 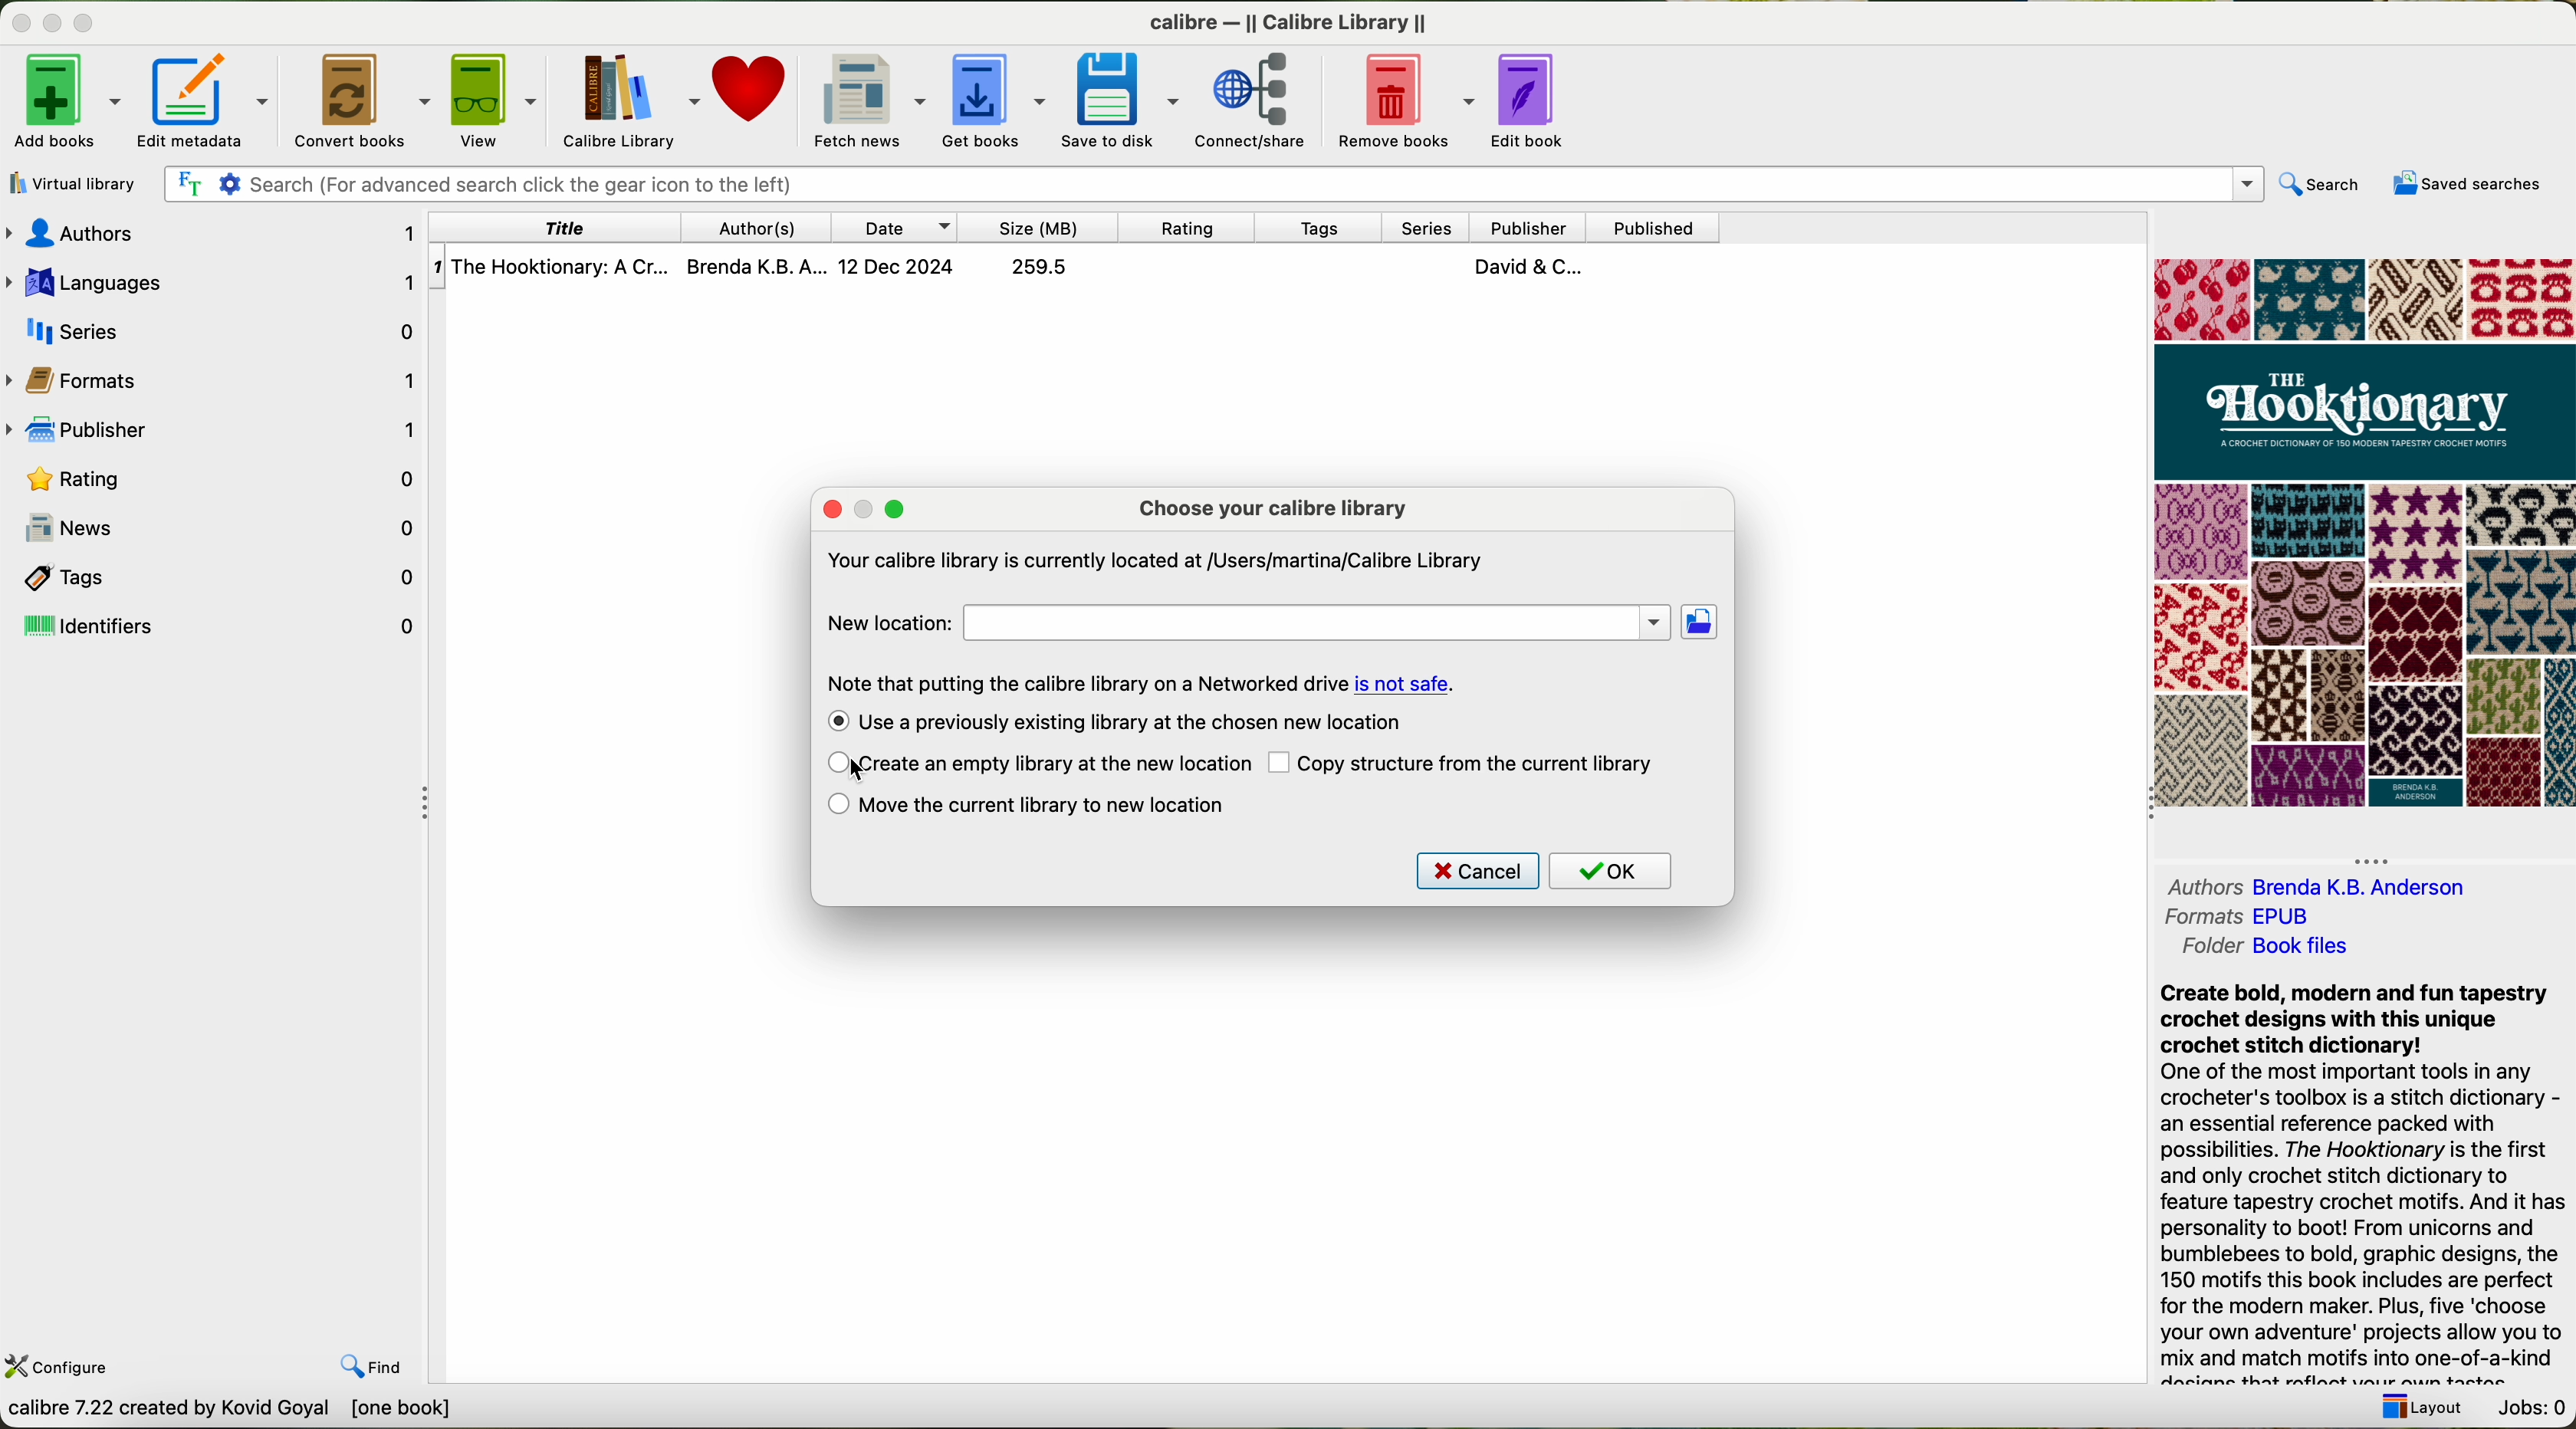 What do you see at coordinates (1433, 225) in the screenshot?
I see `series` at bounding box center [1433, 225].